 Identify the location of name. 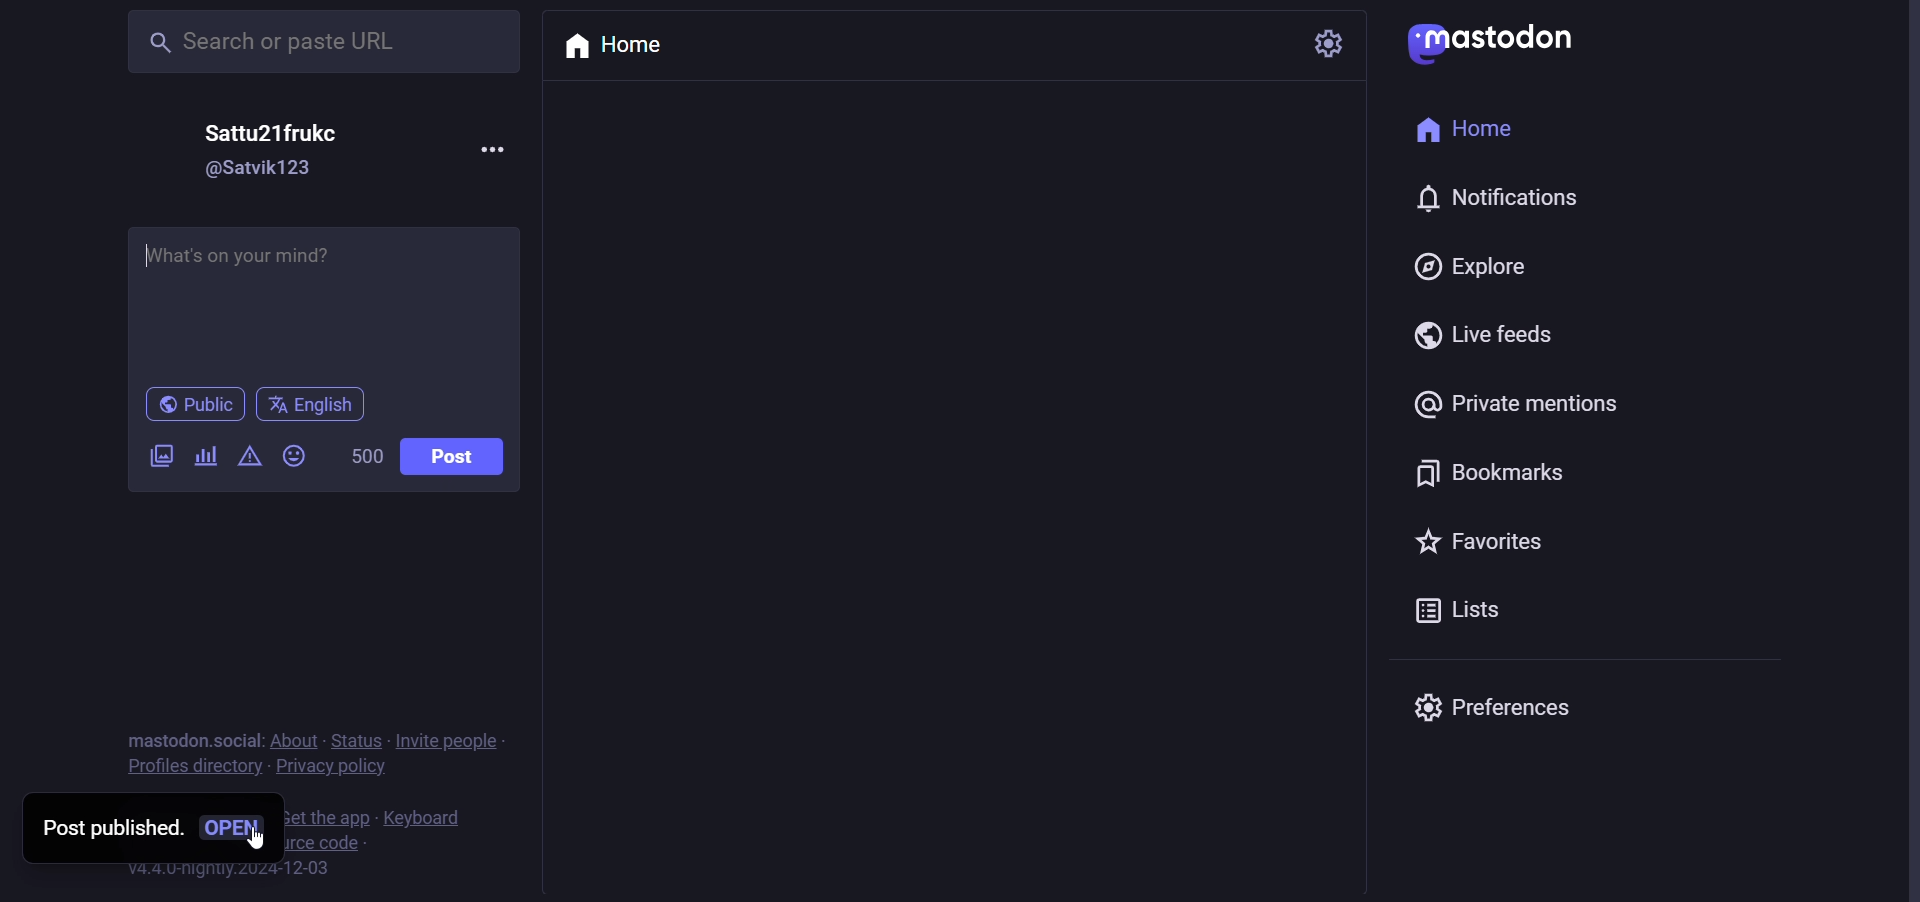
(271, 133).